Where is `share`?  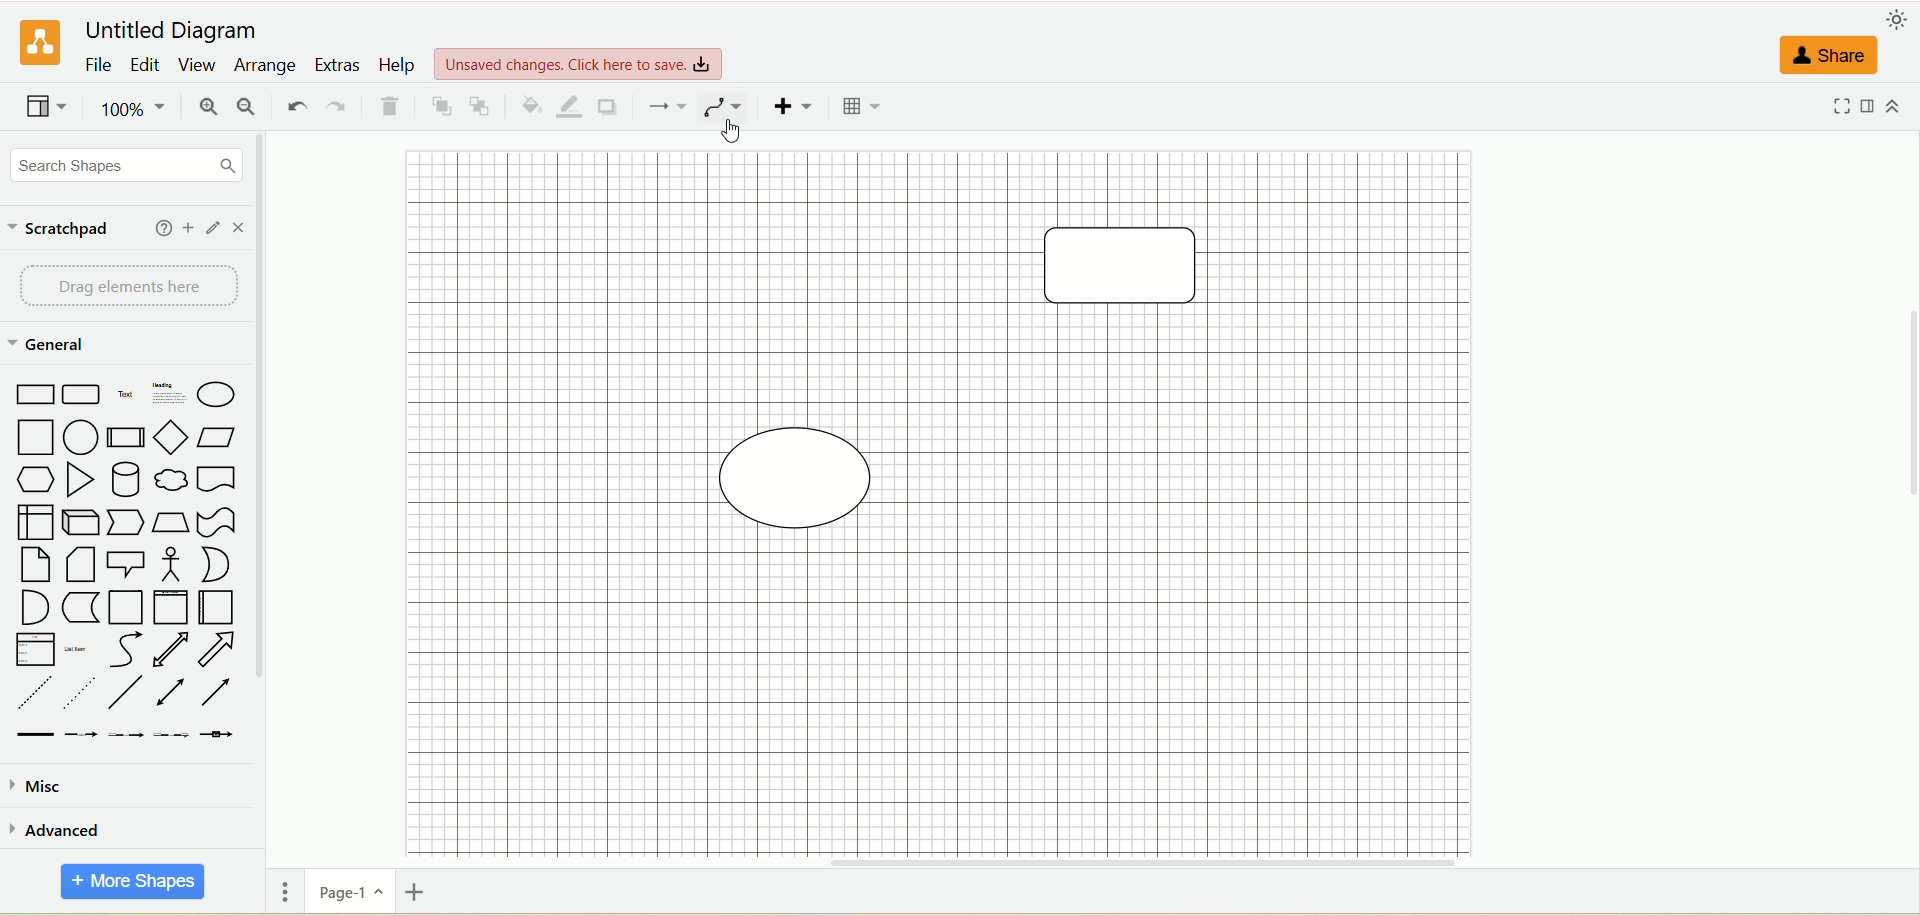
share is located at coordinates (1826, 55).